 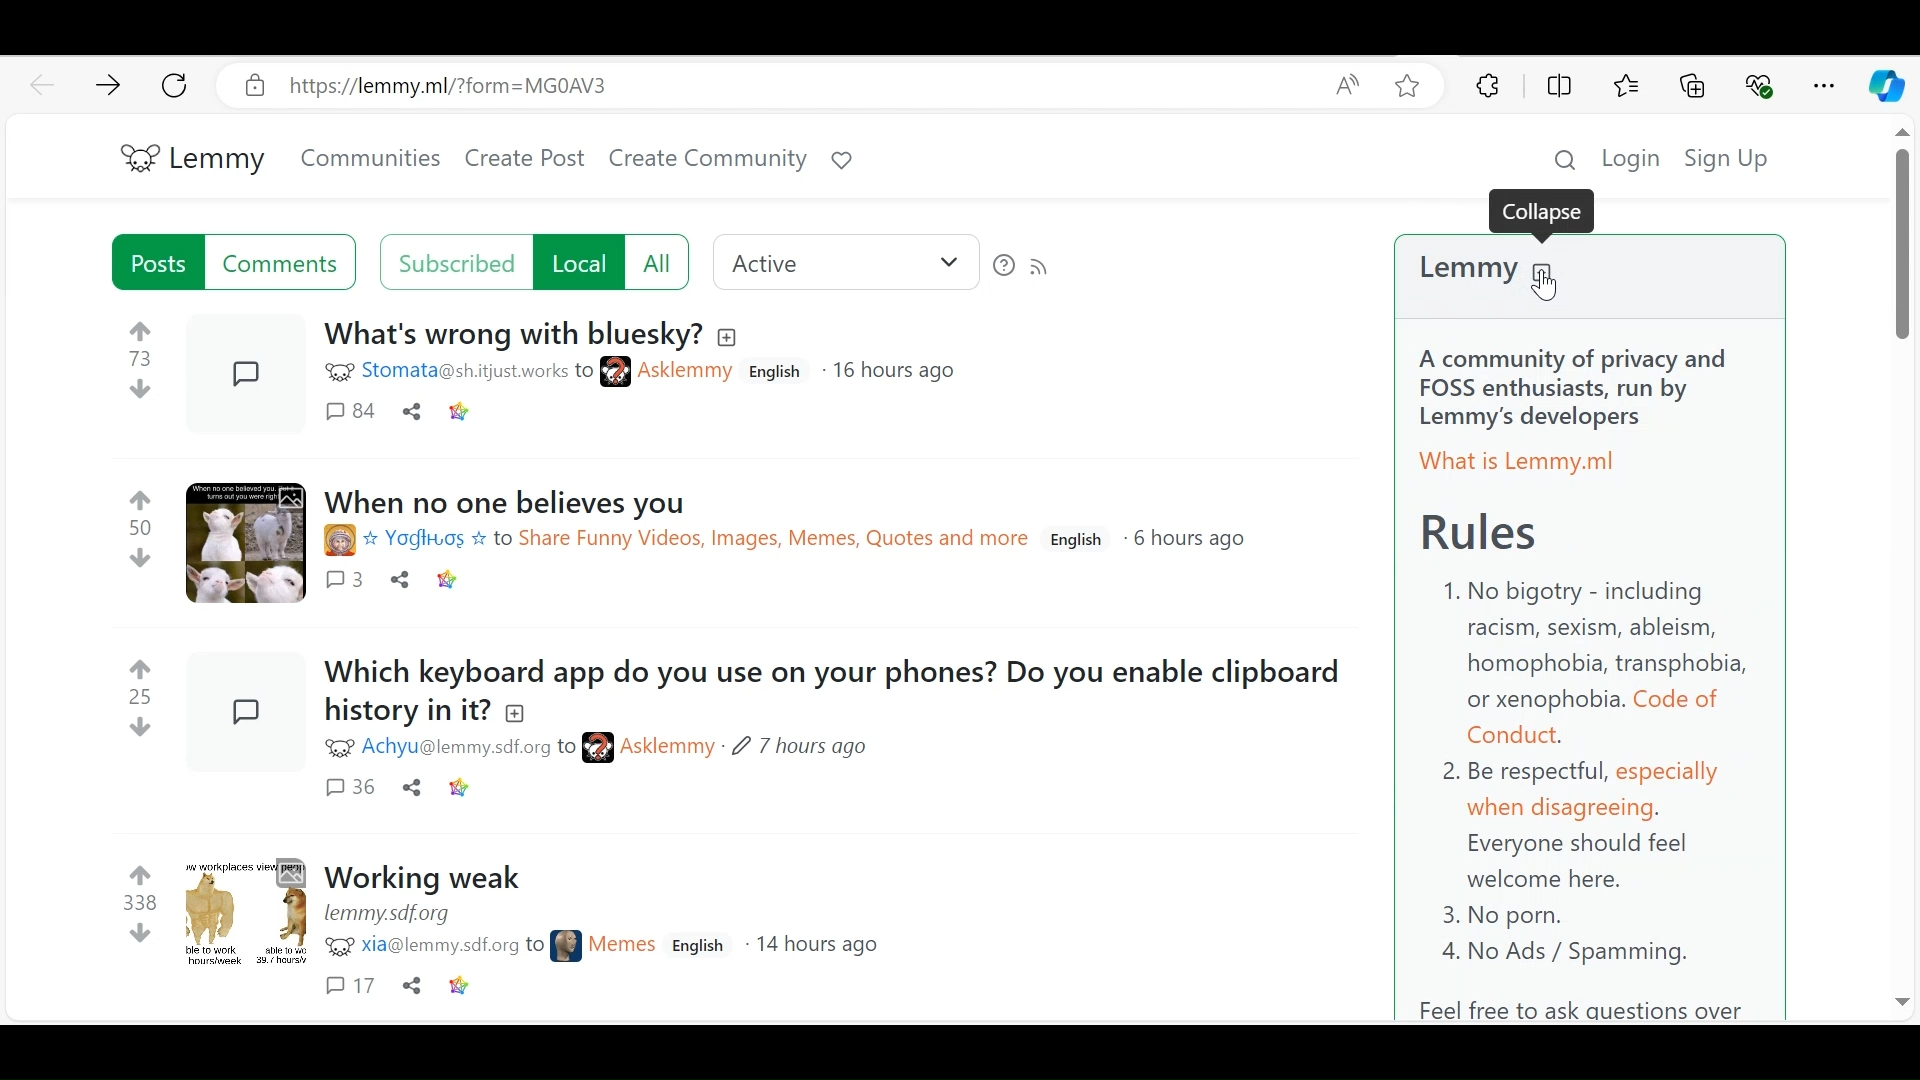 What do you see at coordinates (338, 373) in the screenshot?
I see `icon` at bounding box center [338, 373].